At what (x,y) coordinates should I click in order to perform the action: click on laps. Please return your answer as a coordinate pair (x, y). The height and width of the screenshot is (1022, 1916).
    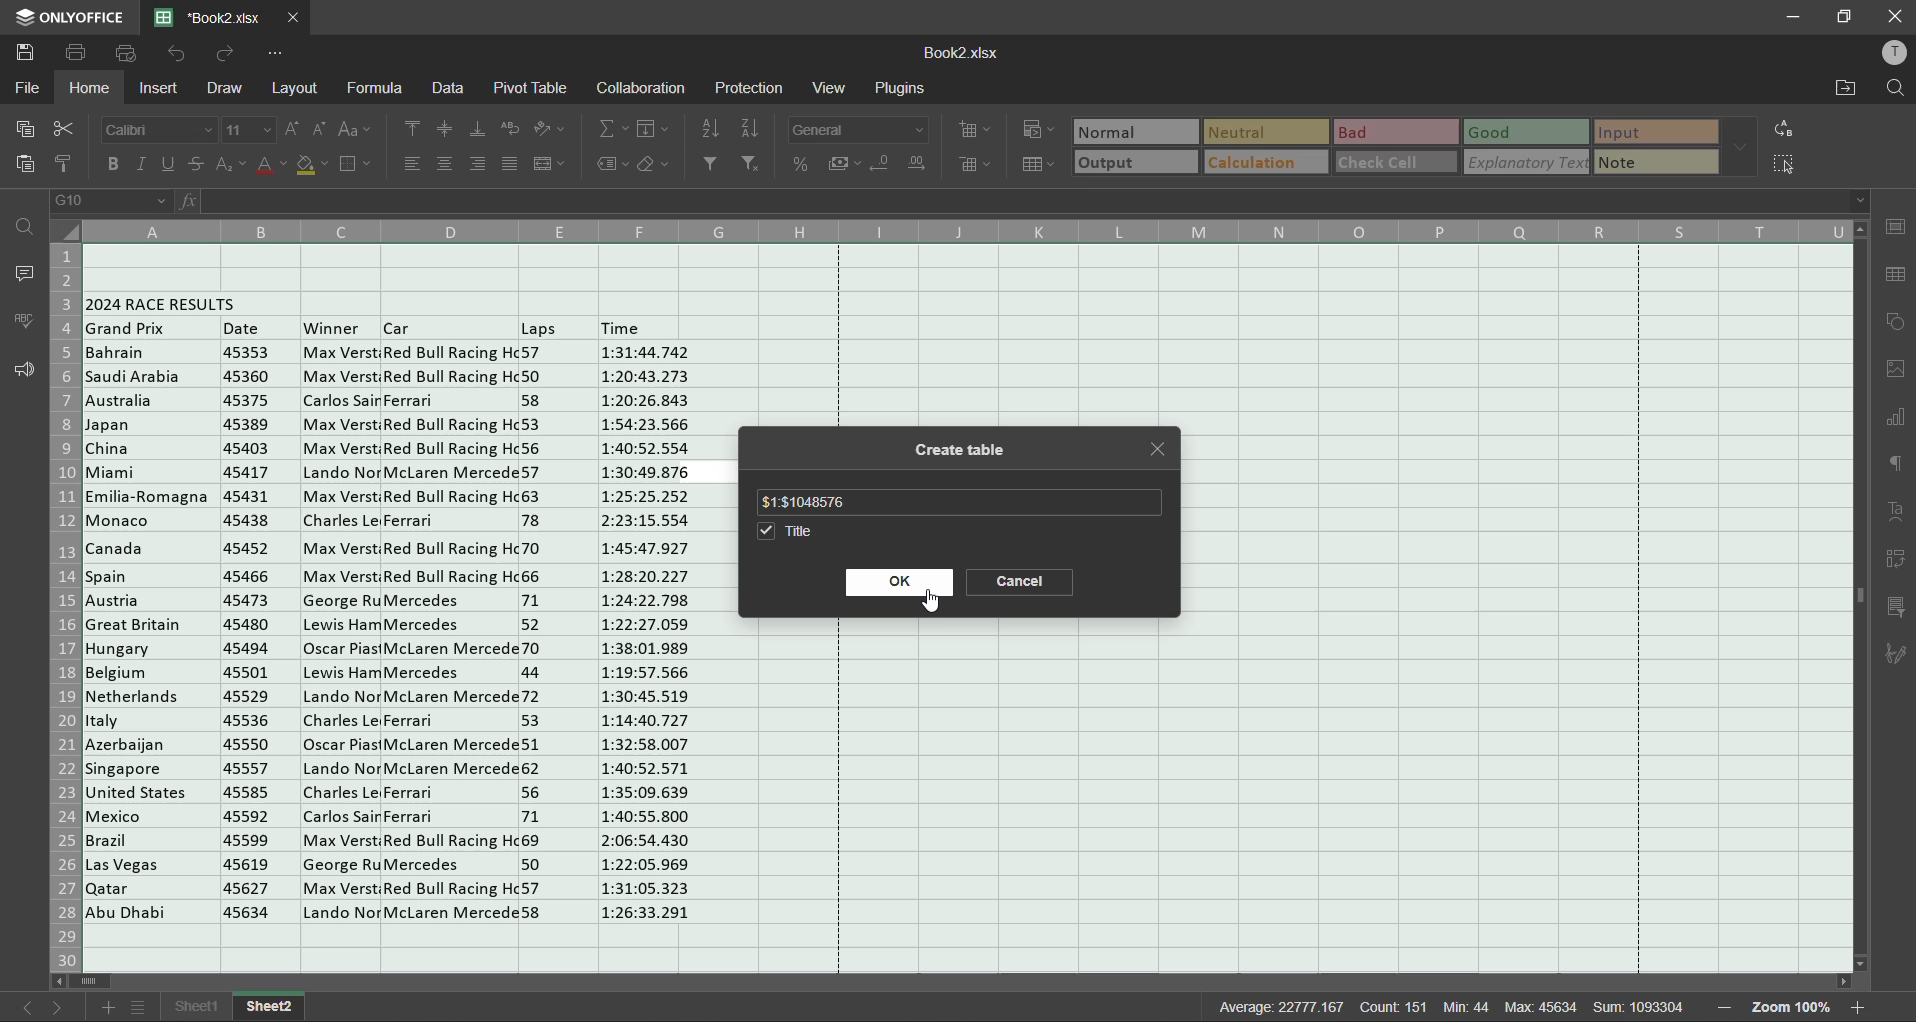
    Looking at the image, I should click on (545, 633).